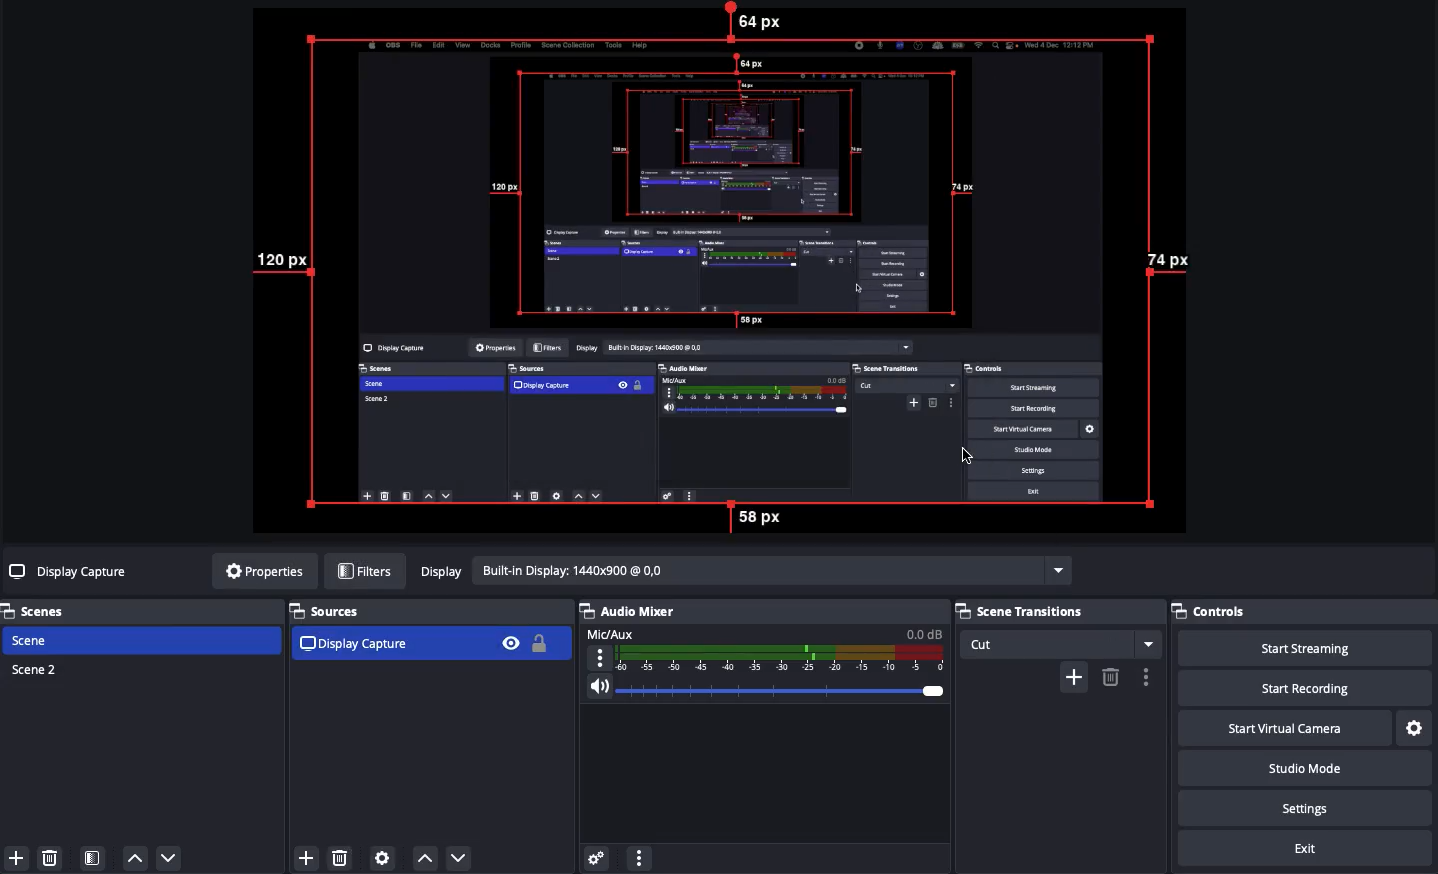 This screenshot has width=1438, height=874. I want to click on Scene 1, so click(43, 640).